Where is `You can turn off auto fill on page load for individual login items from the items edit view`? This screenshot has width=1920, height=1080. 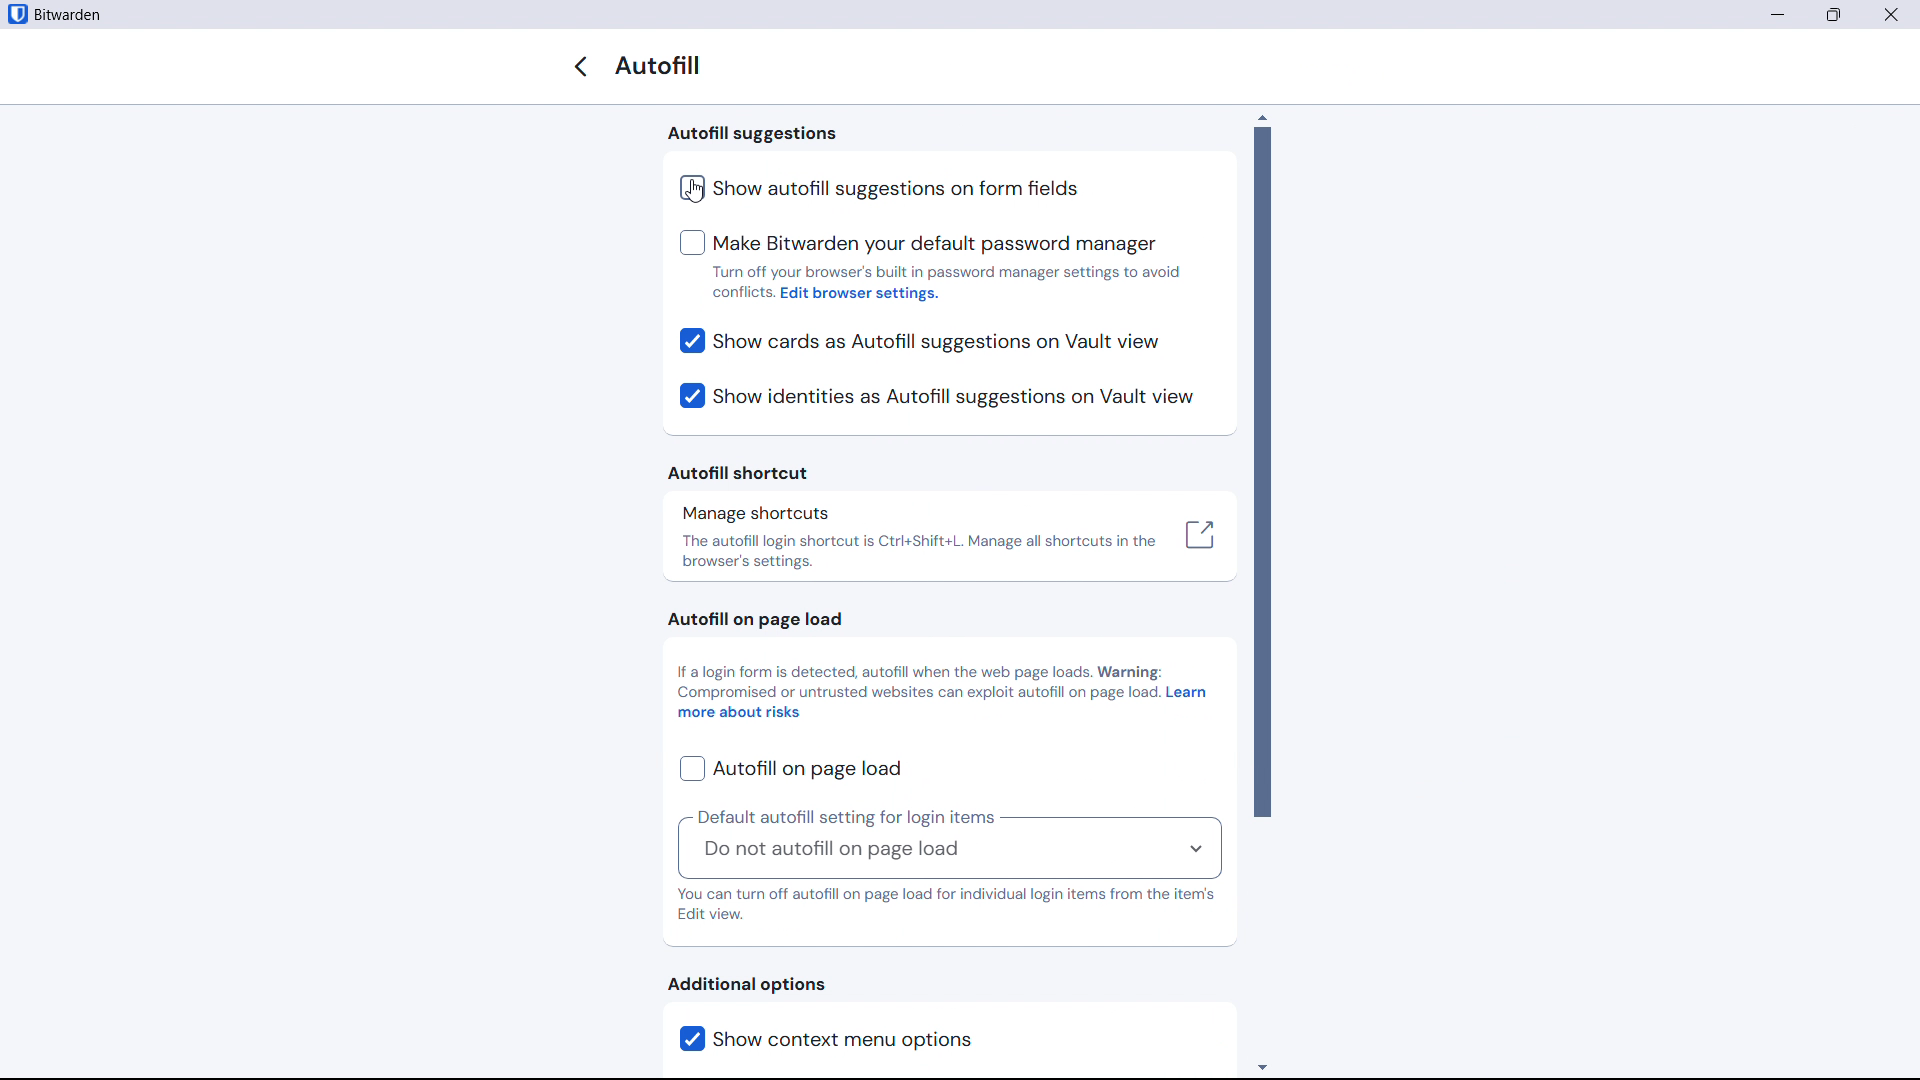 You can turn off auto fill on page load for individual login items from the items edit view is located at coordinates (947, 906).